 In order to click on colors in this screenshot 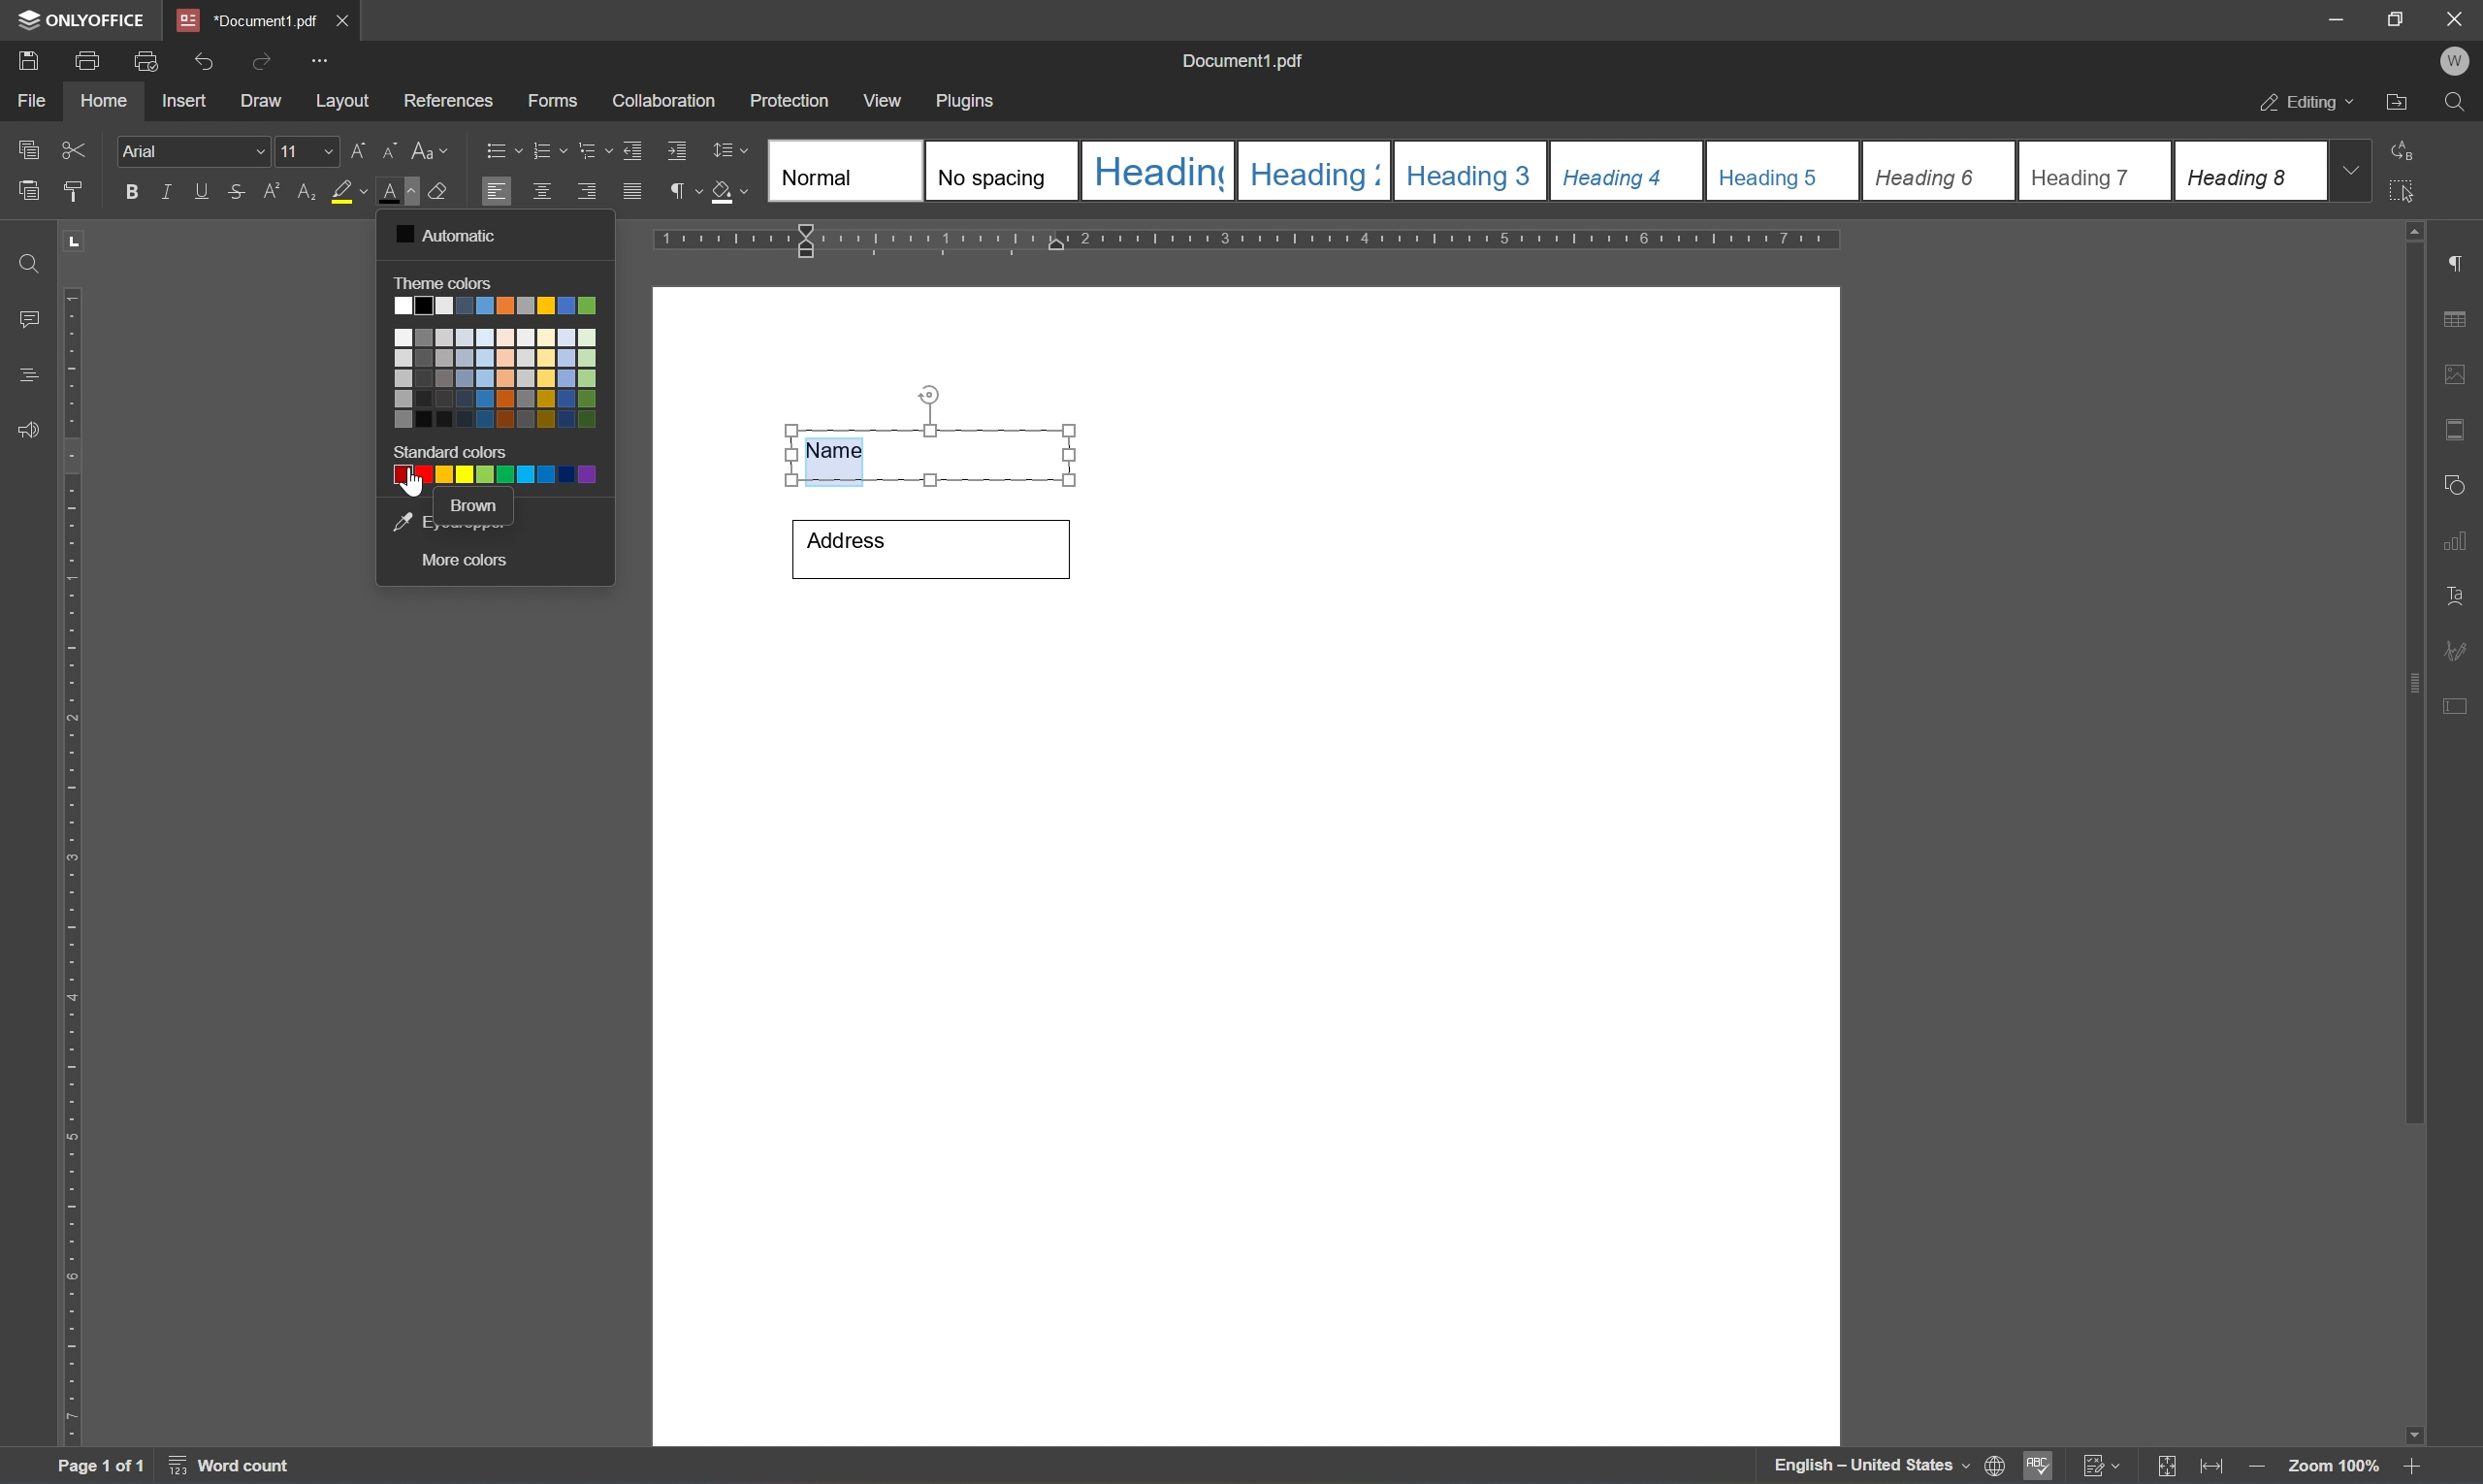, I will do `click(497, 479)`.